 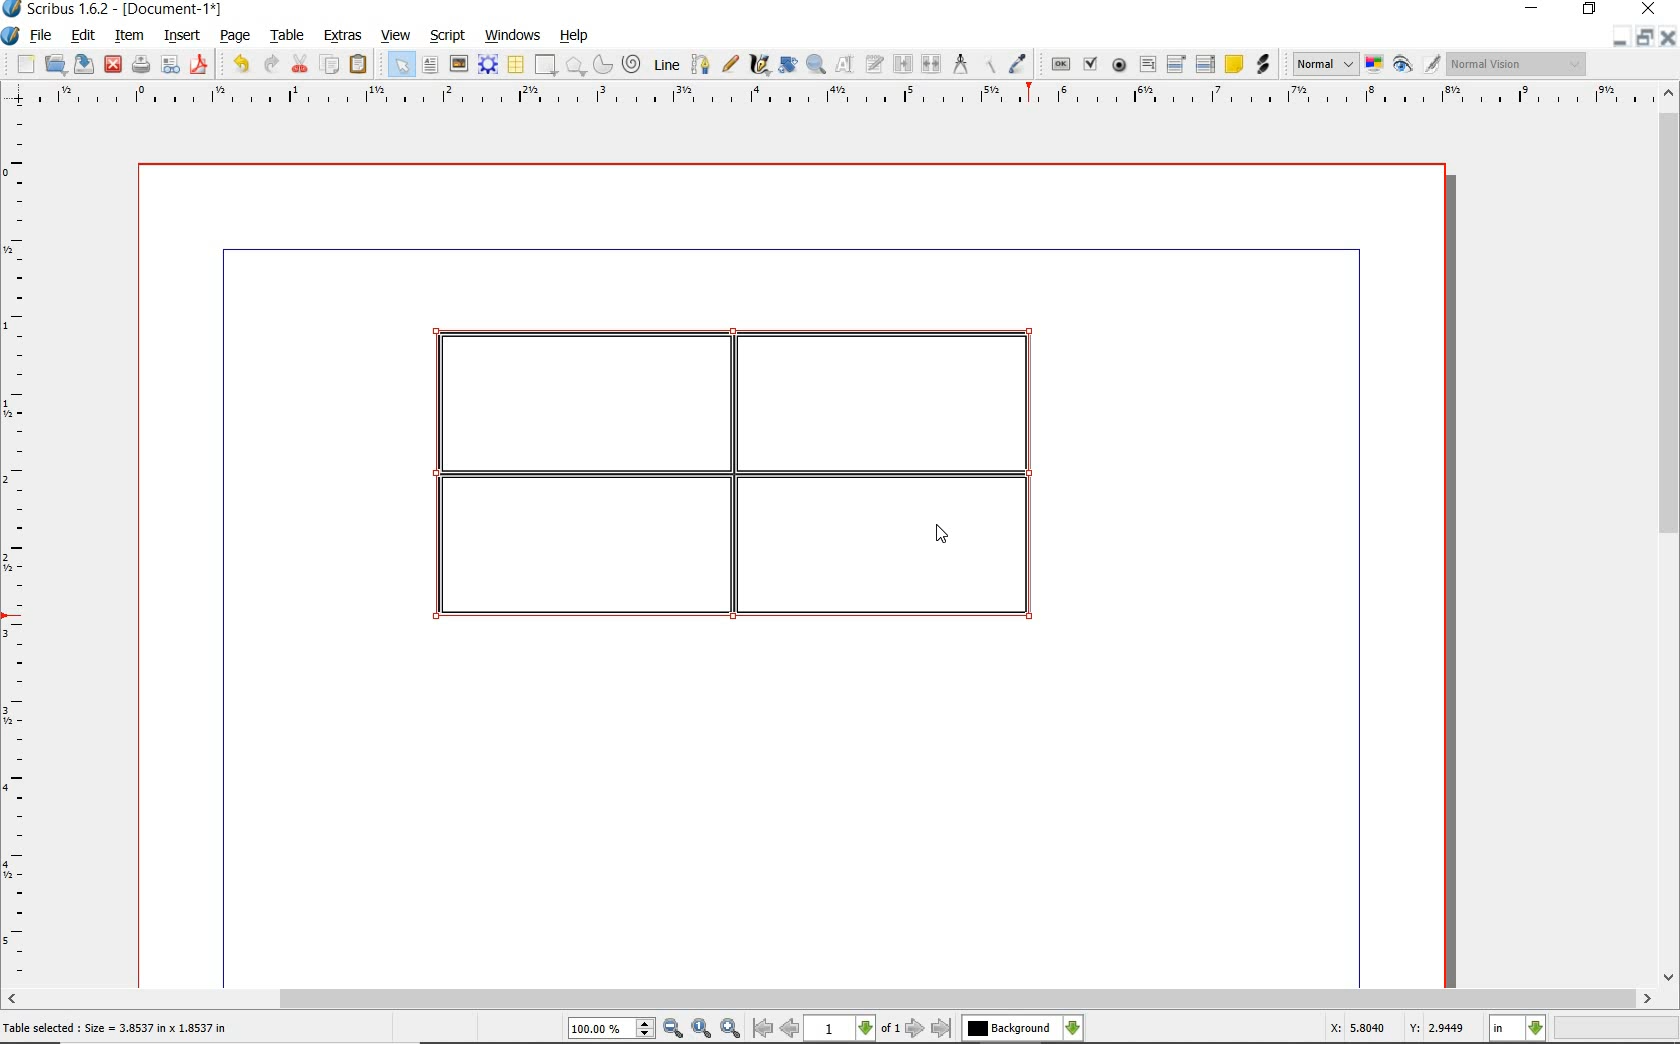 What do you see at coordinates (431, 67) in the screenshot?
I see `text frame` at bounding box center [431, 67].